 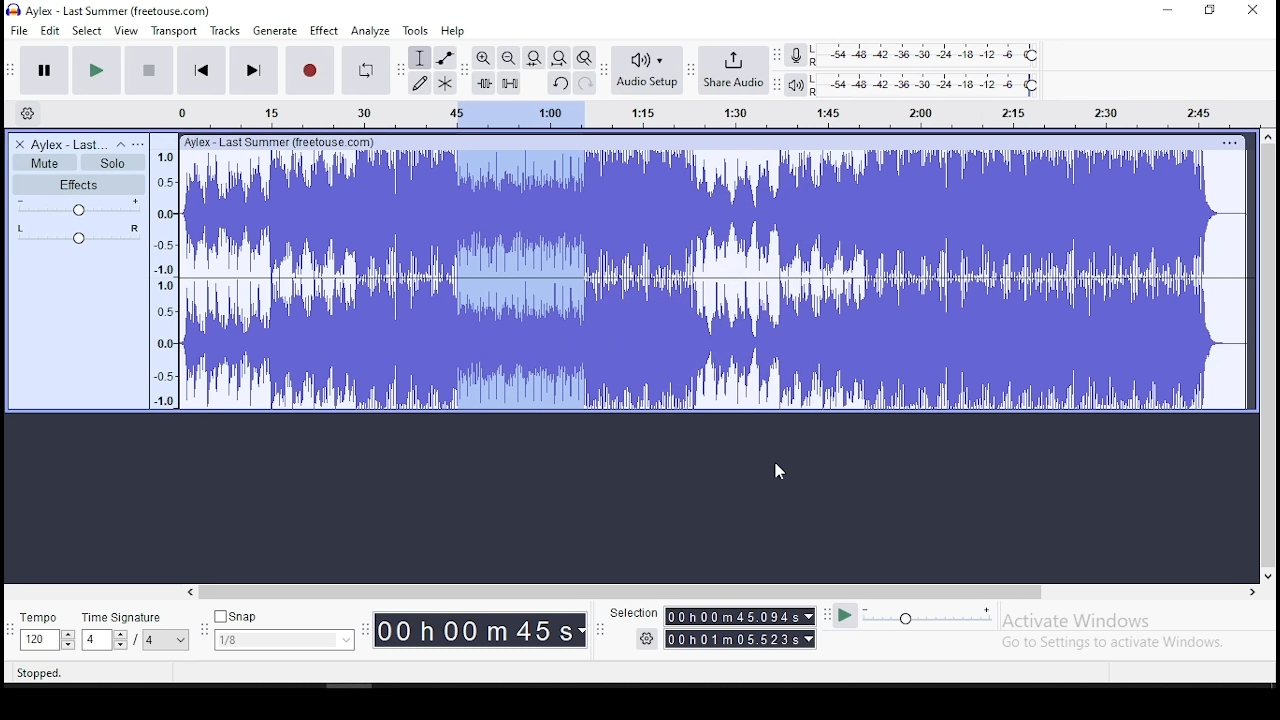 What do you see at coordinates (97, 69) in the screenshot?
I see `play` at bounding box center [97, 69].